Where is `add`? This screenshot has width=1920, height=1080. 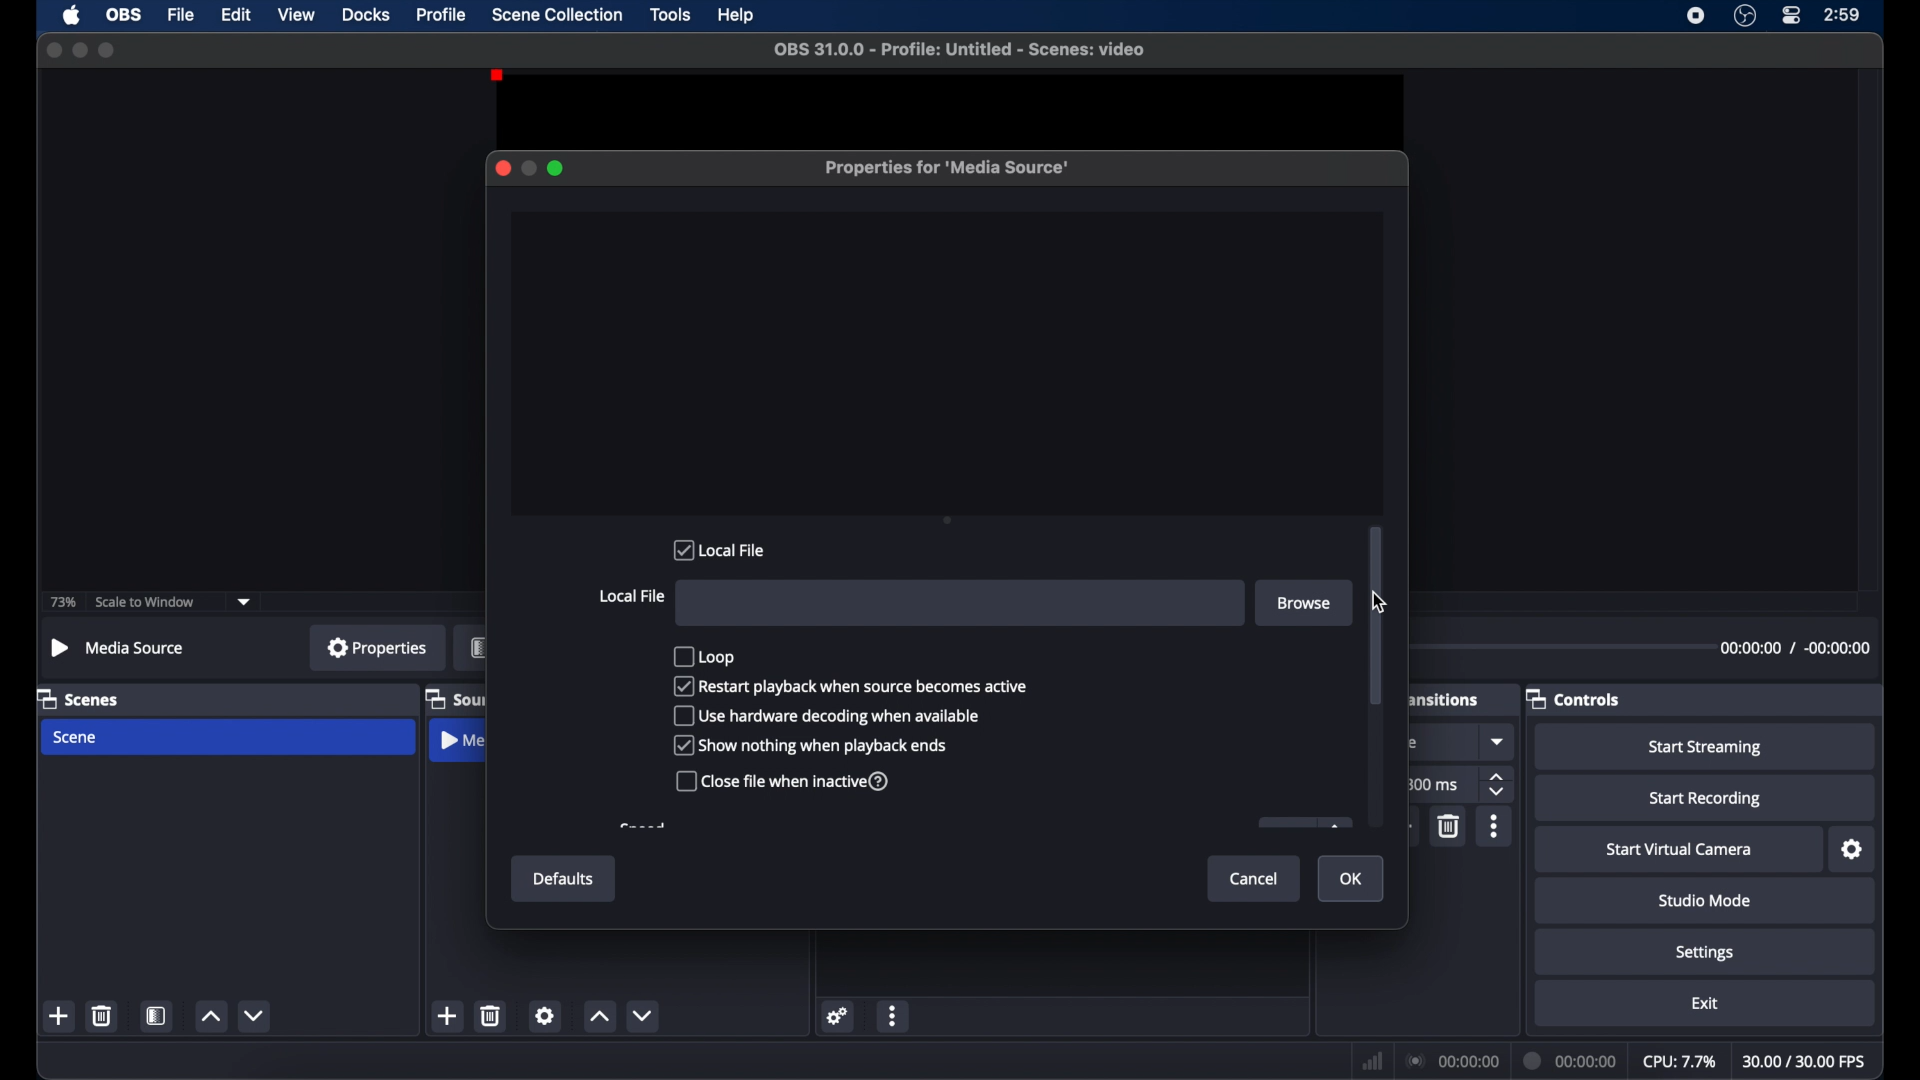
add is located at coordinates (1402, 827).